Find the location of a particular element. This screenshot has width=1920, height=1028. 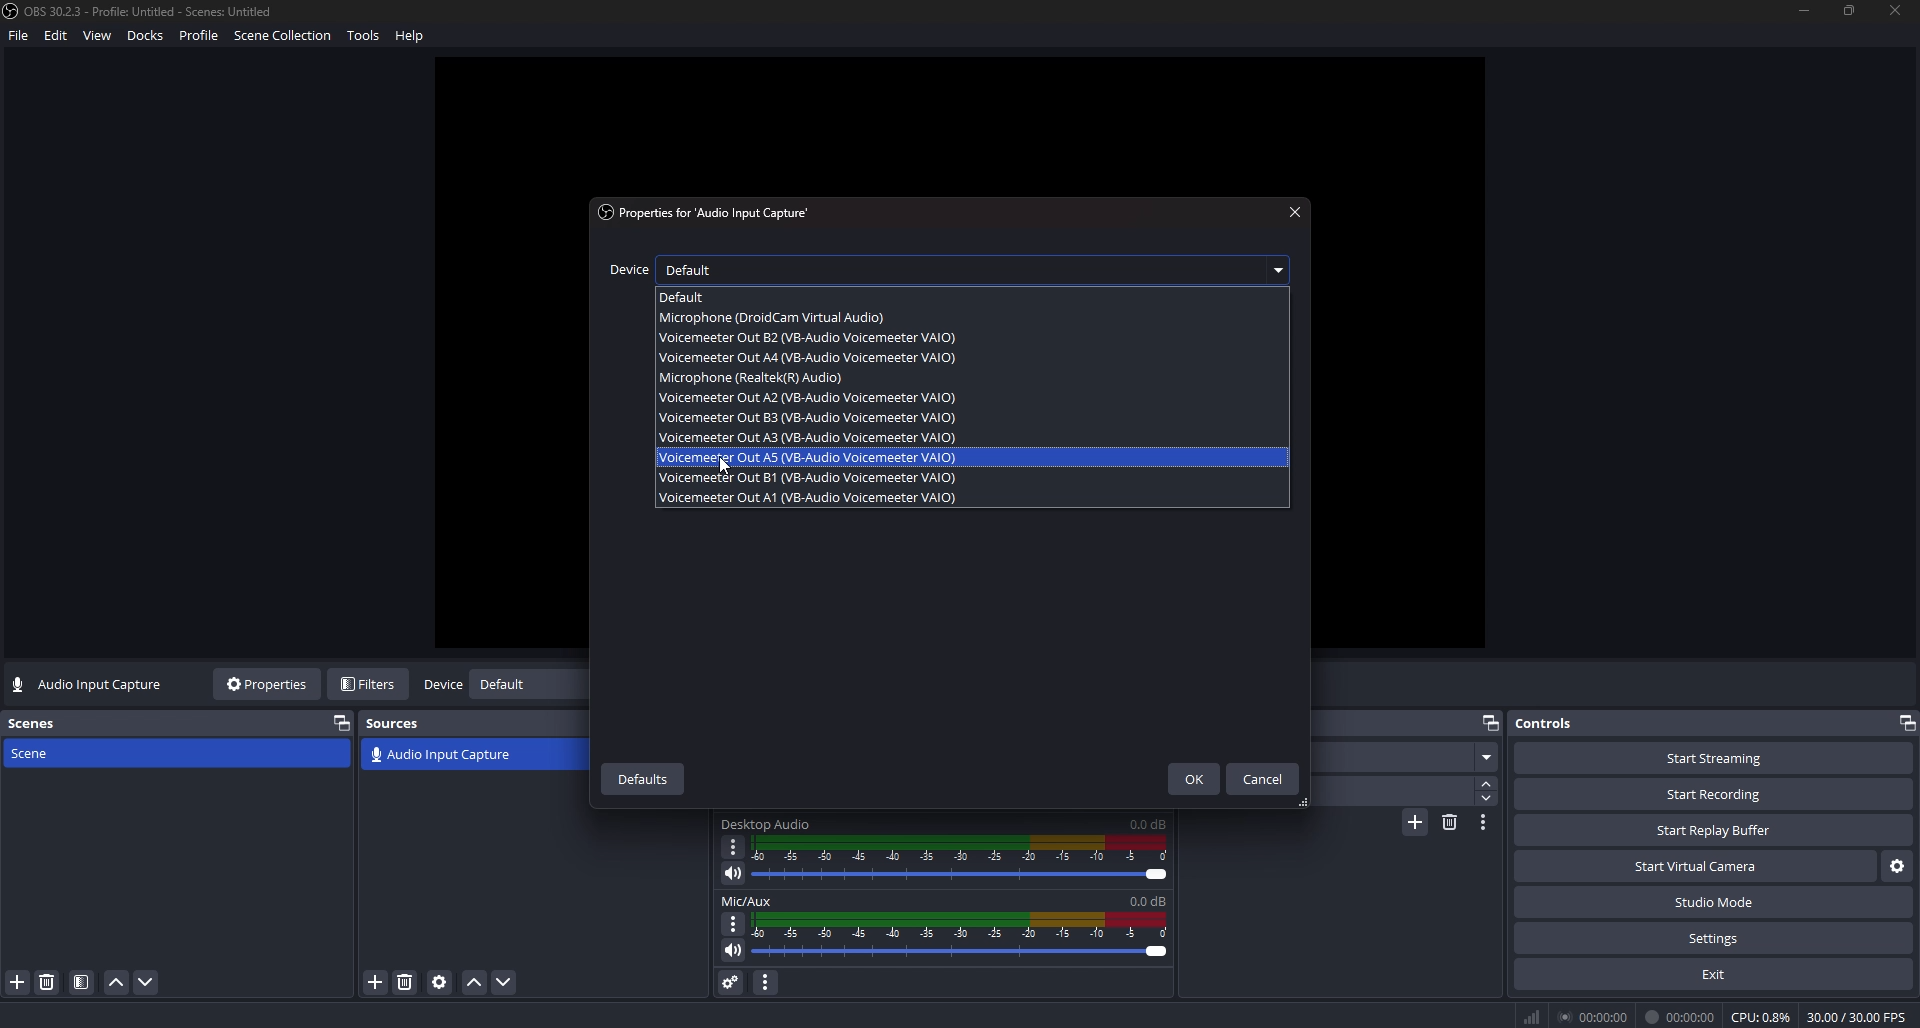

device is located at coordinates (627, 270).